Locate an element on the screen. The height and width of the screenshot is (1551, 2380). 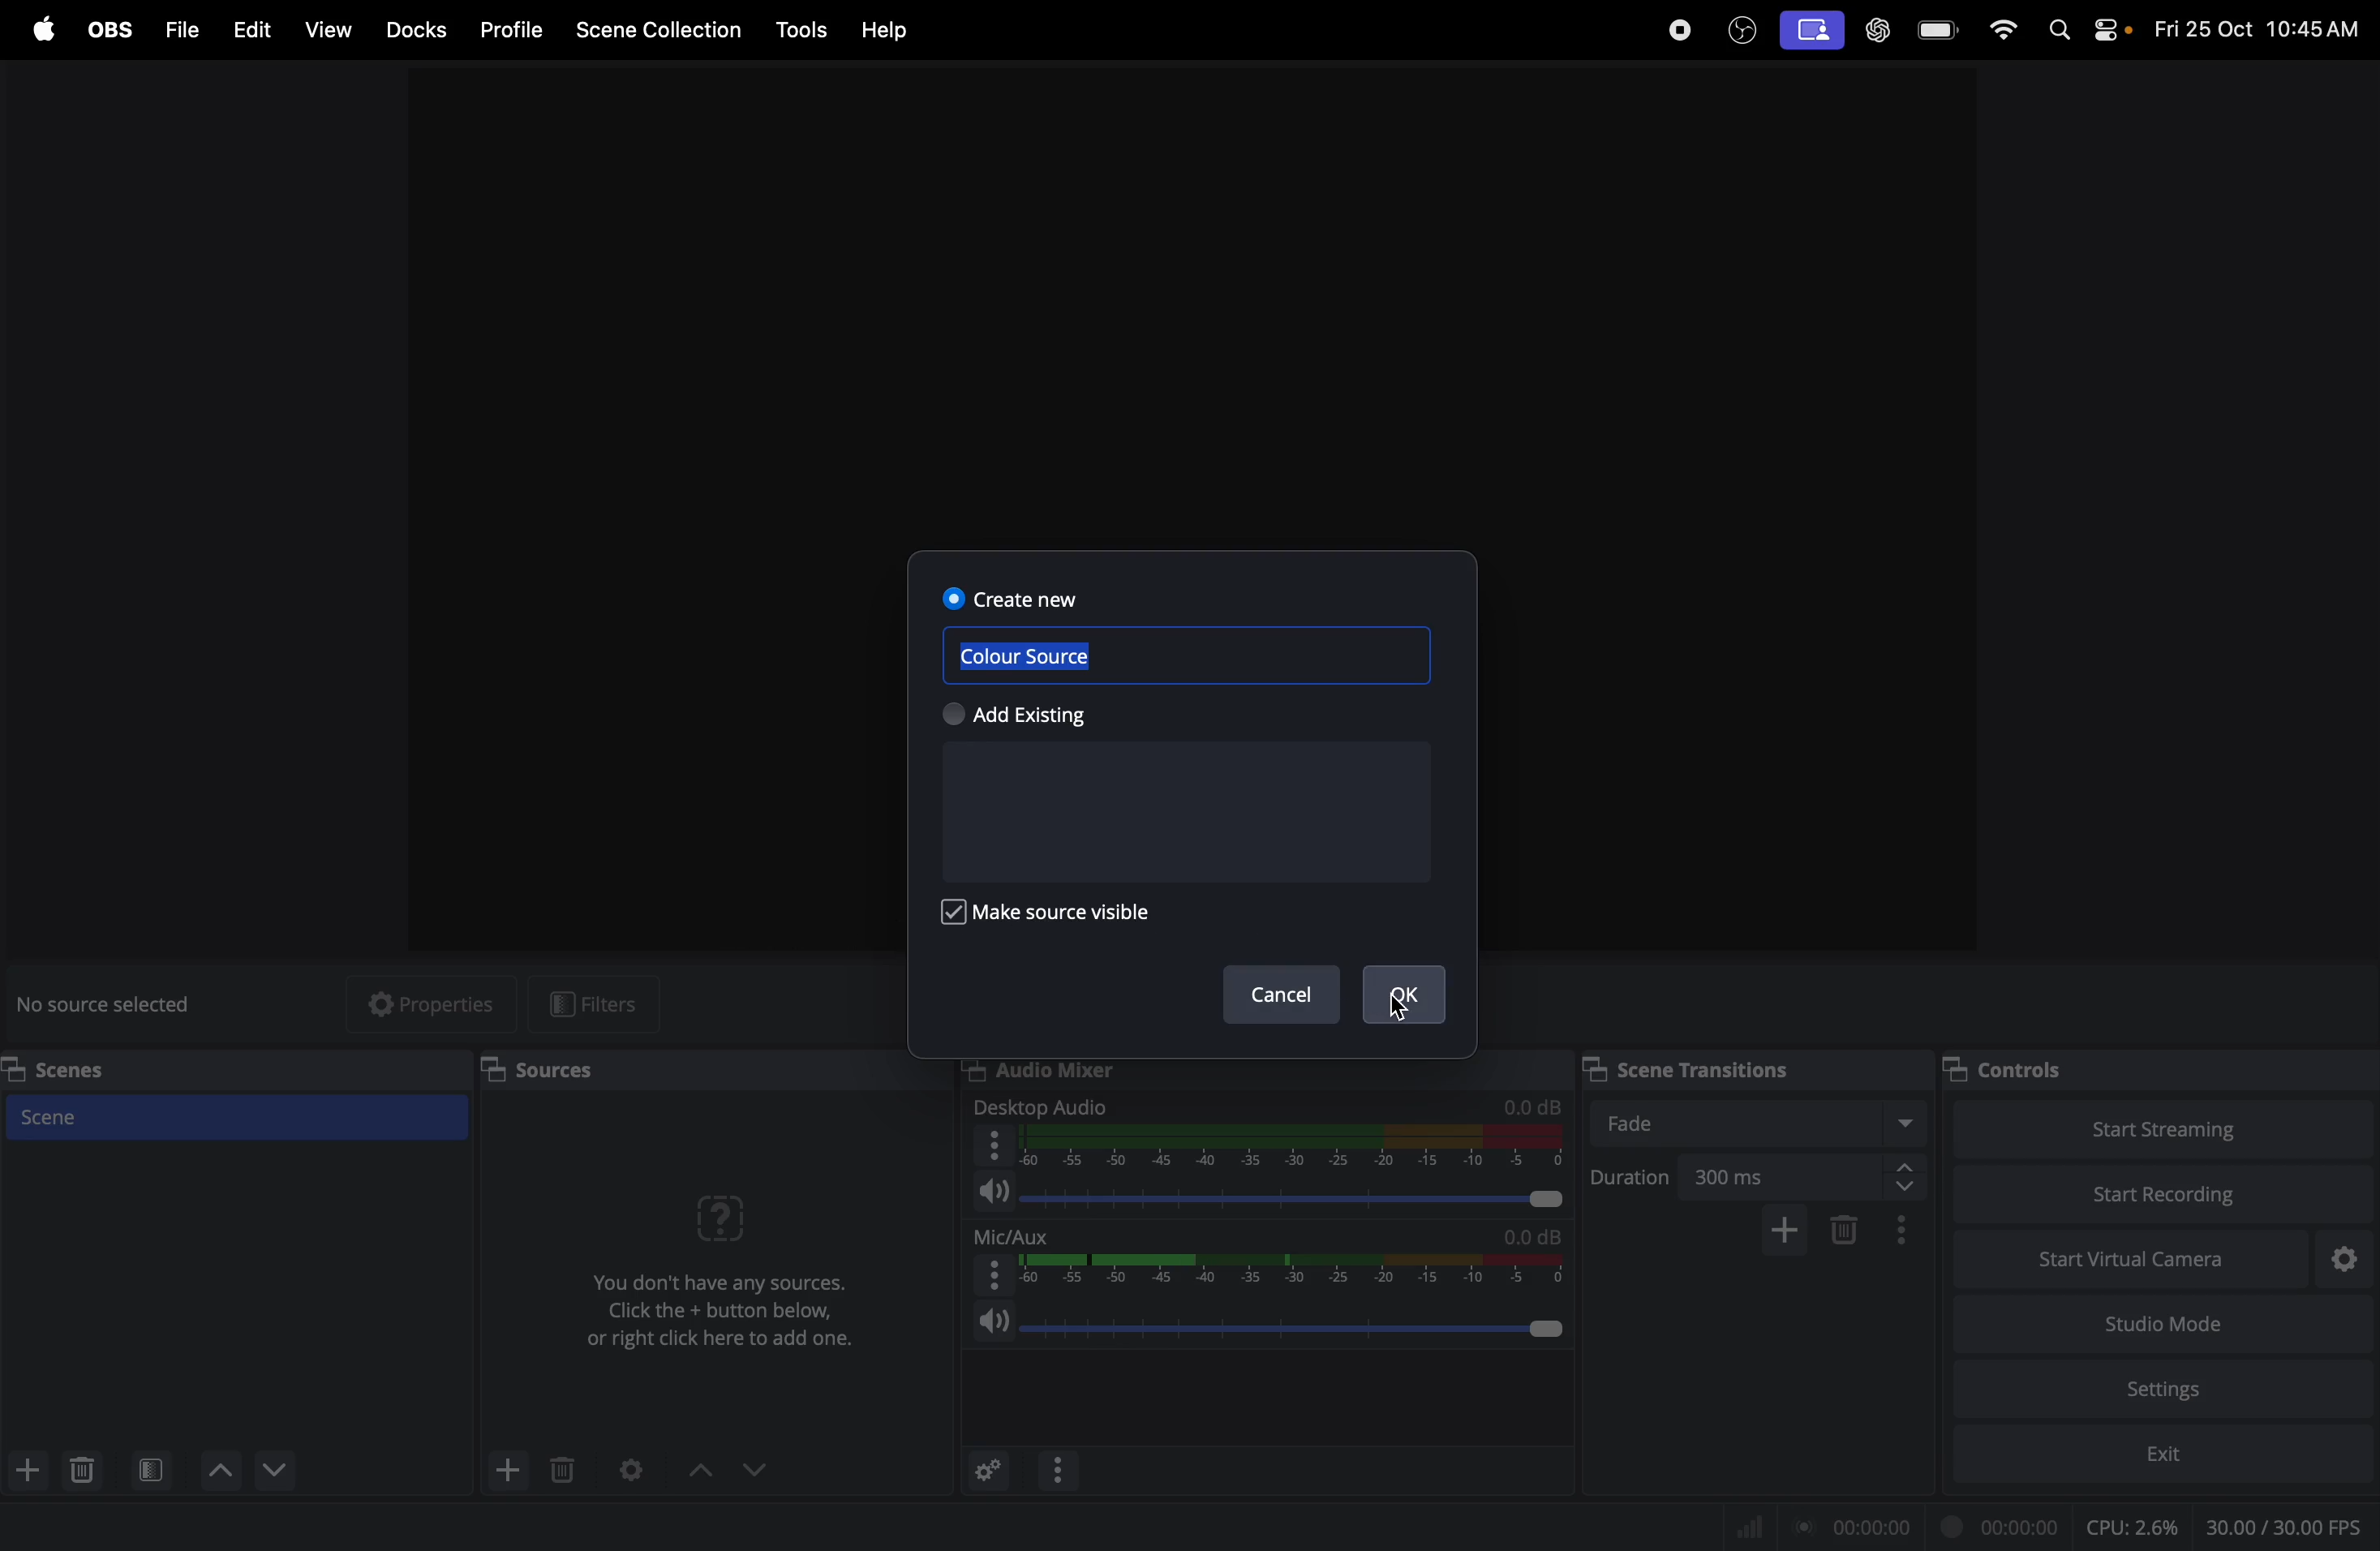
screen record is located at coordinates (1814, 31).